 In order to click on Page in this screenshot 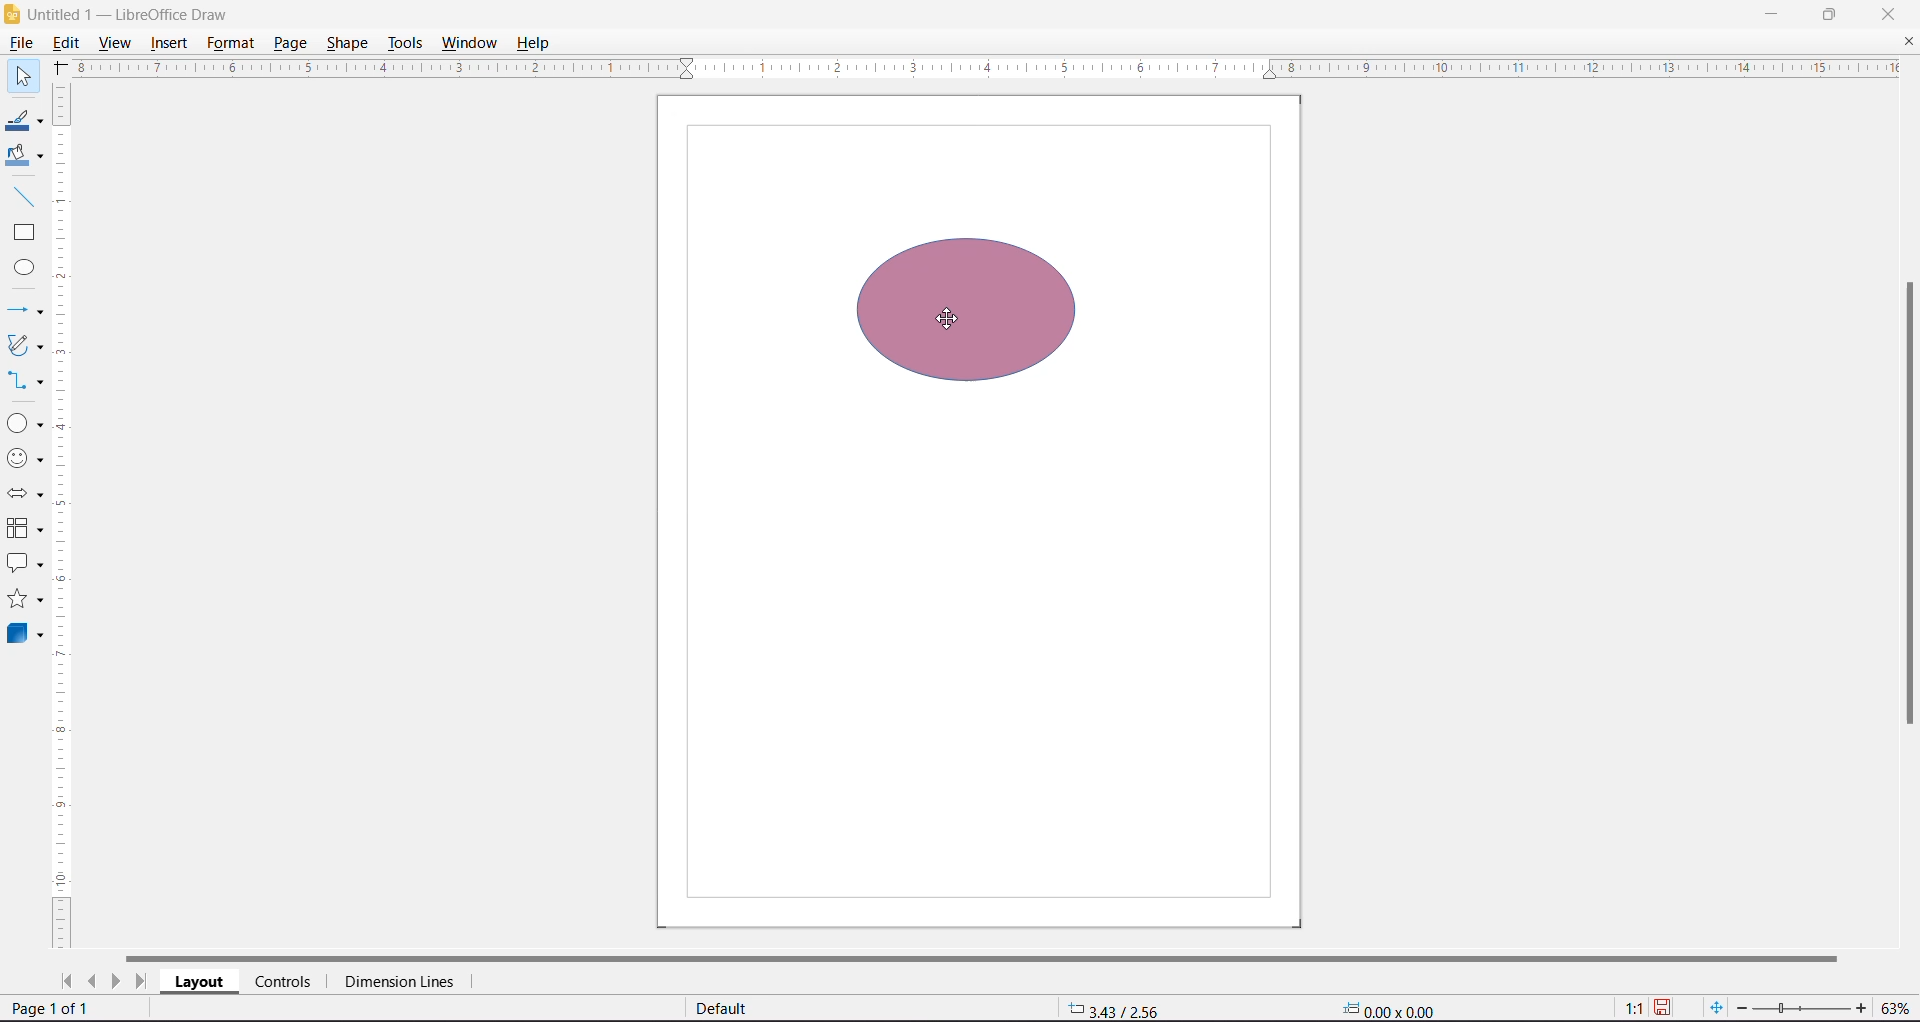, I will do `click(289, 45)`.